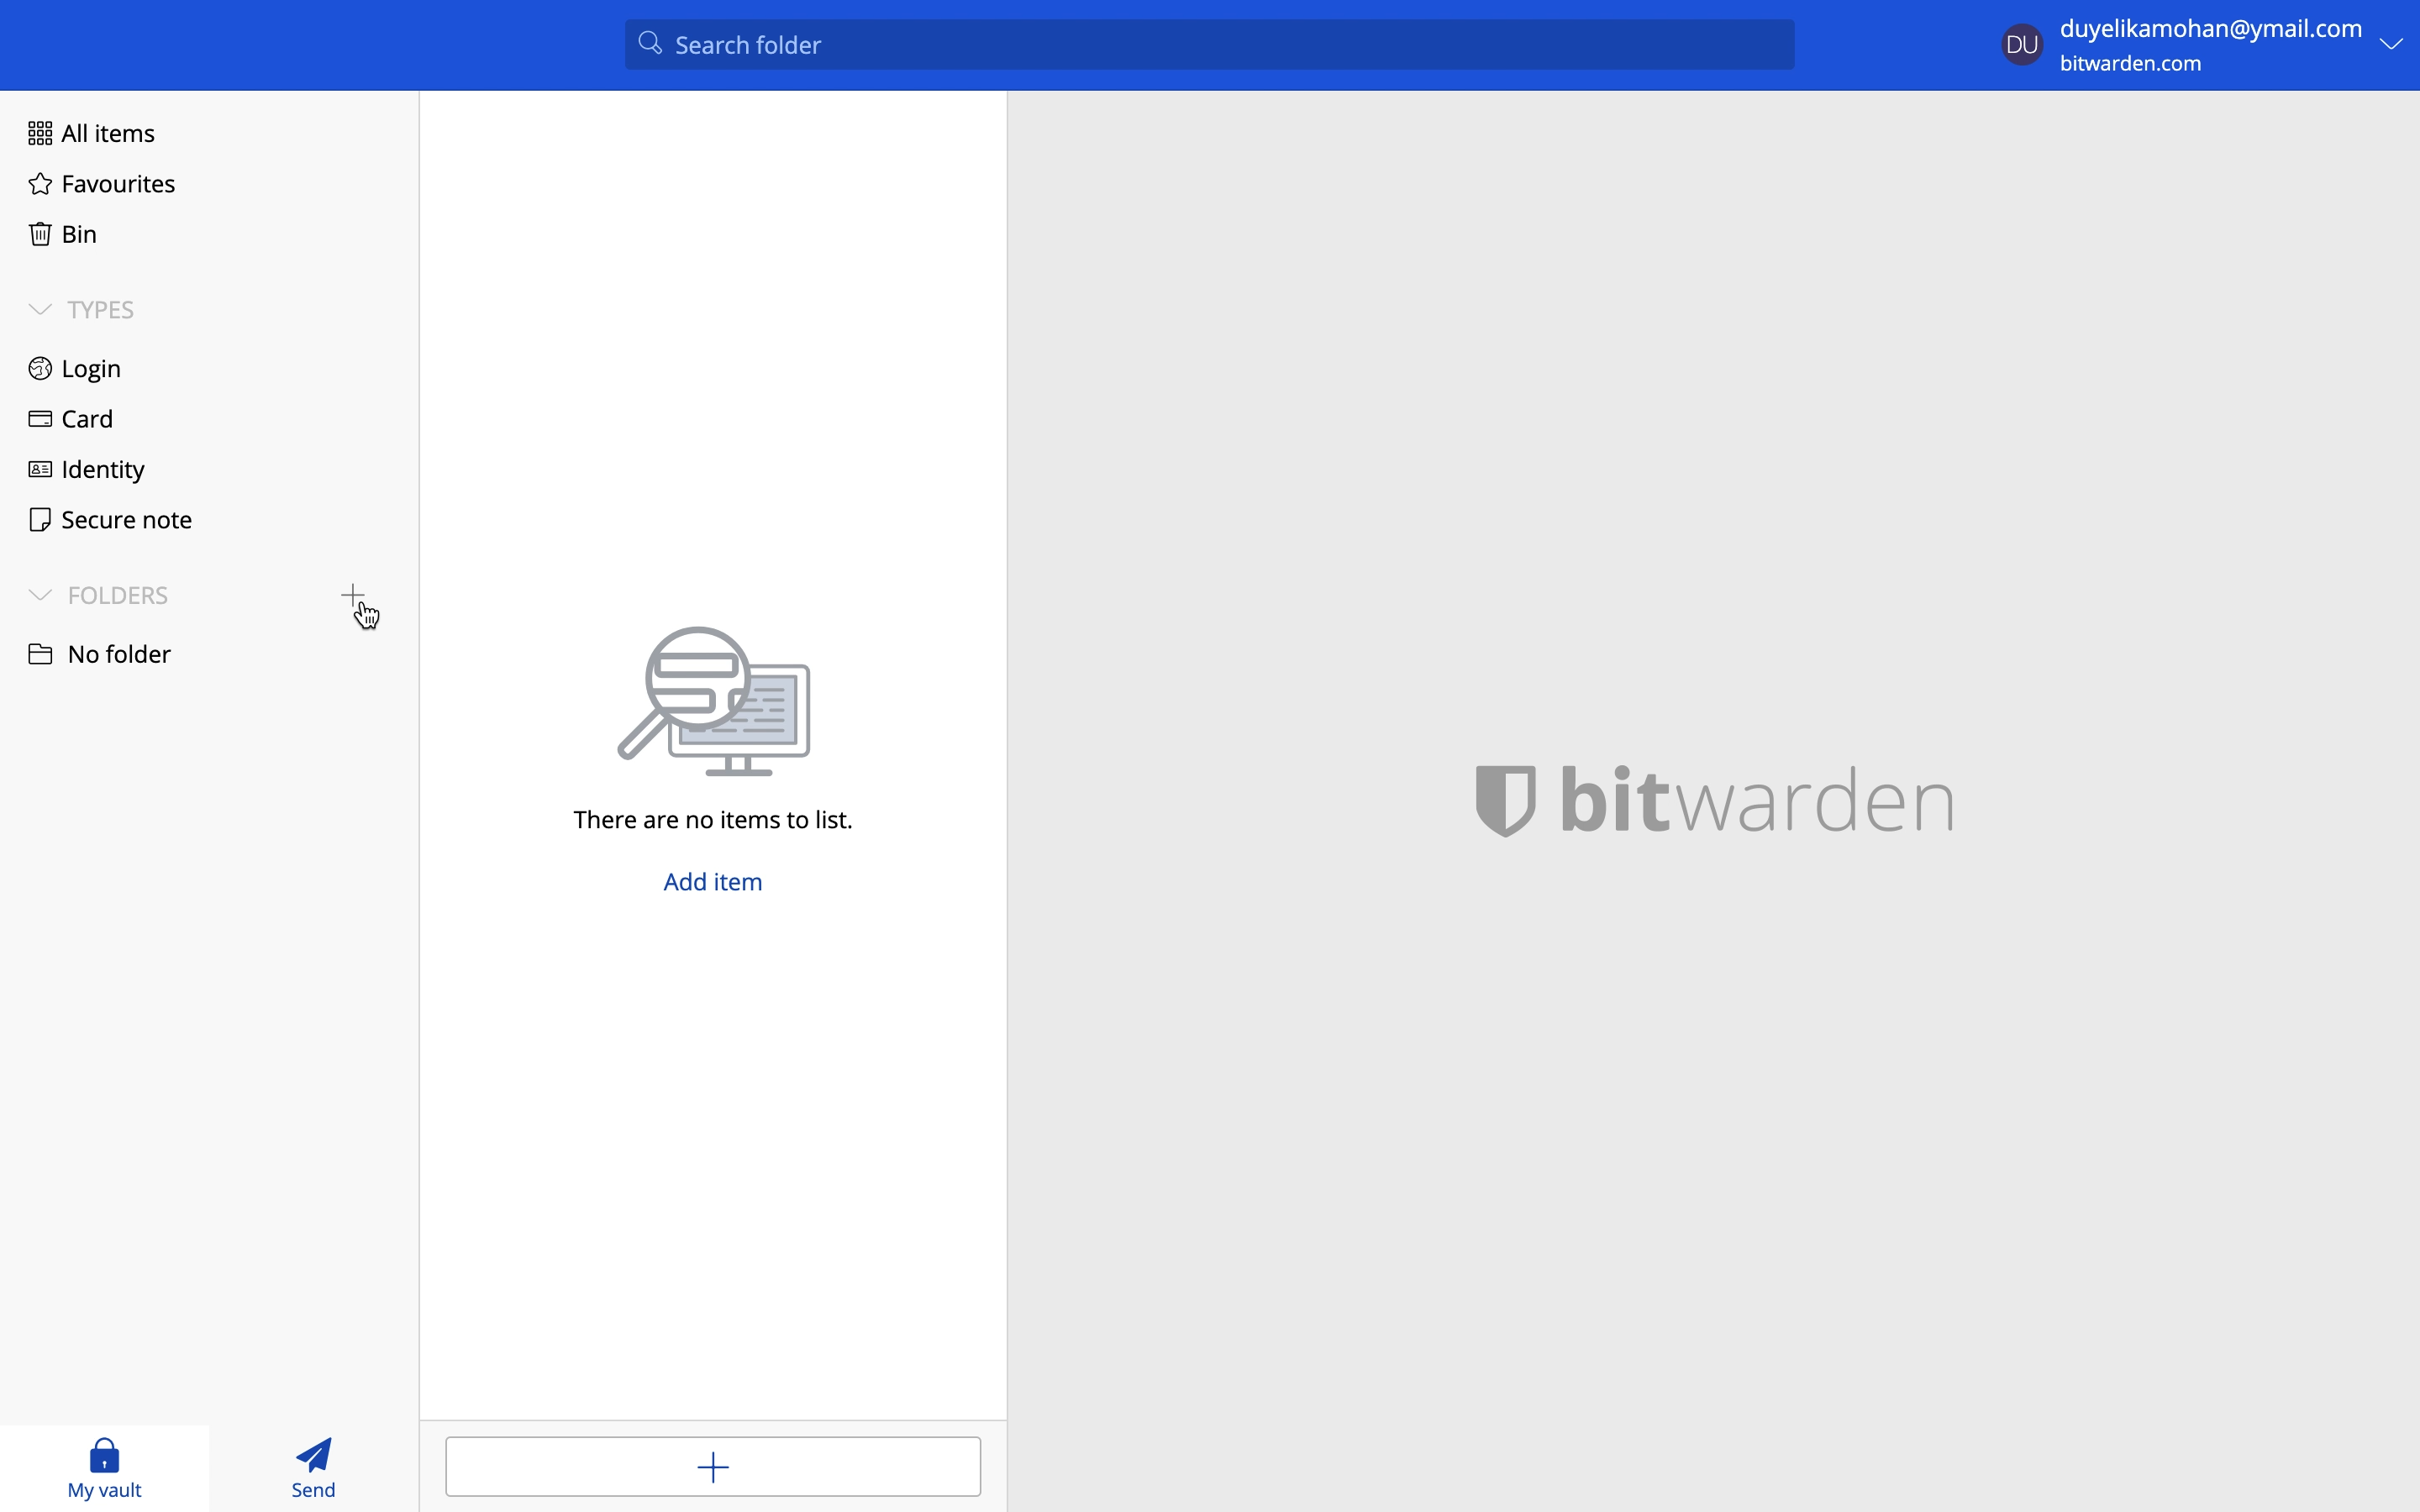  What do you see at coordinates (77, 370) in the screenshot?
I see `login` at bounding box center [77, 370].